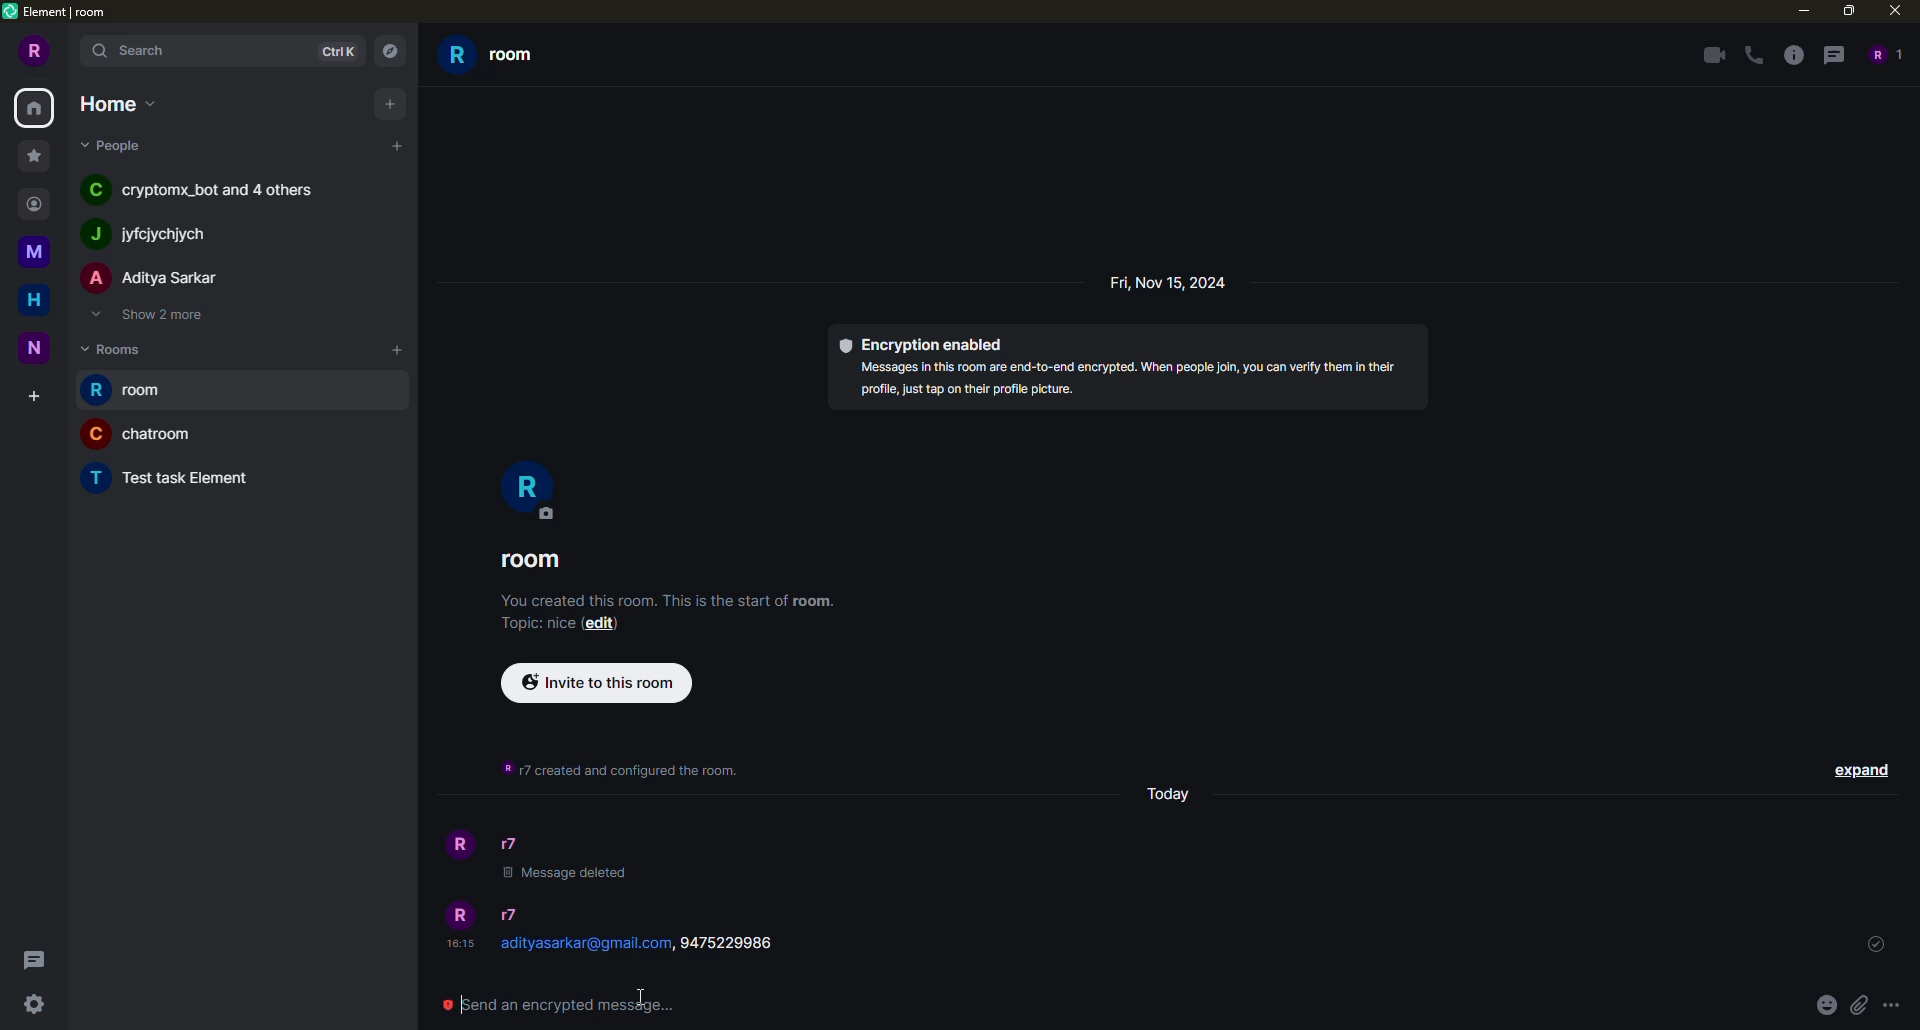  I want to click on voice call, so click(1753, 54).